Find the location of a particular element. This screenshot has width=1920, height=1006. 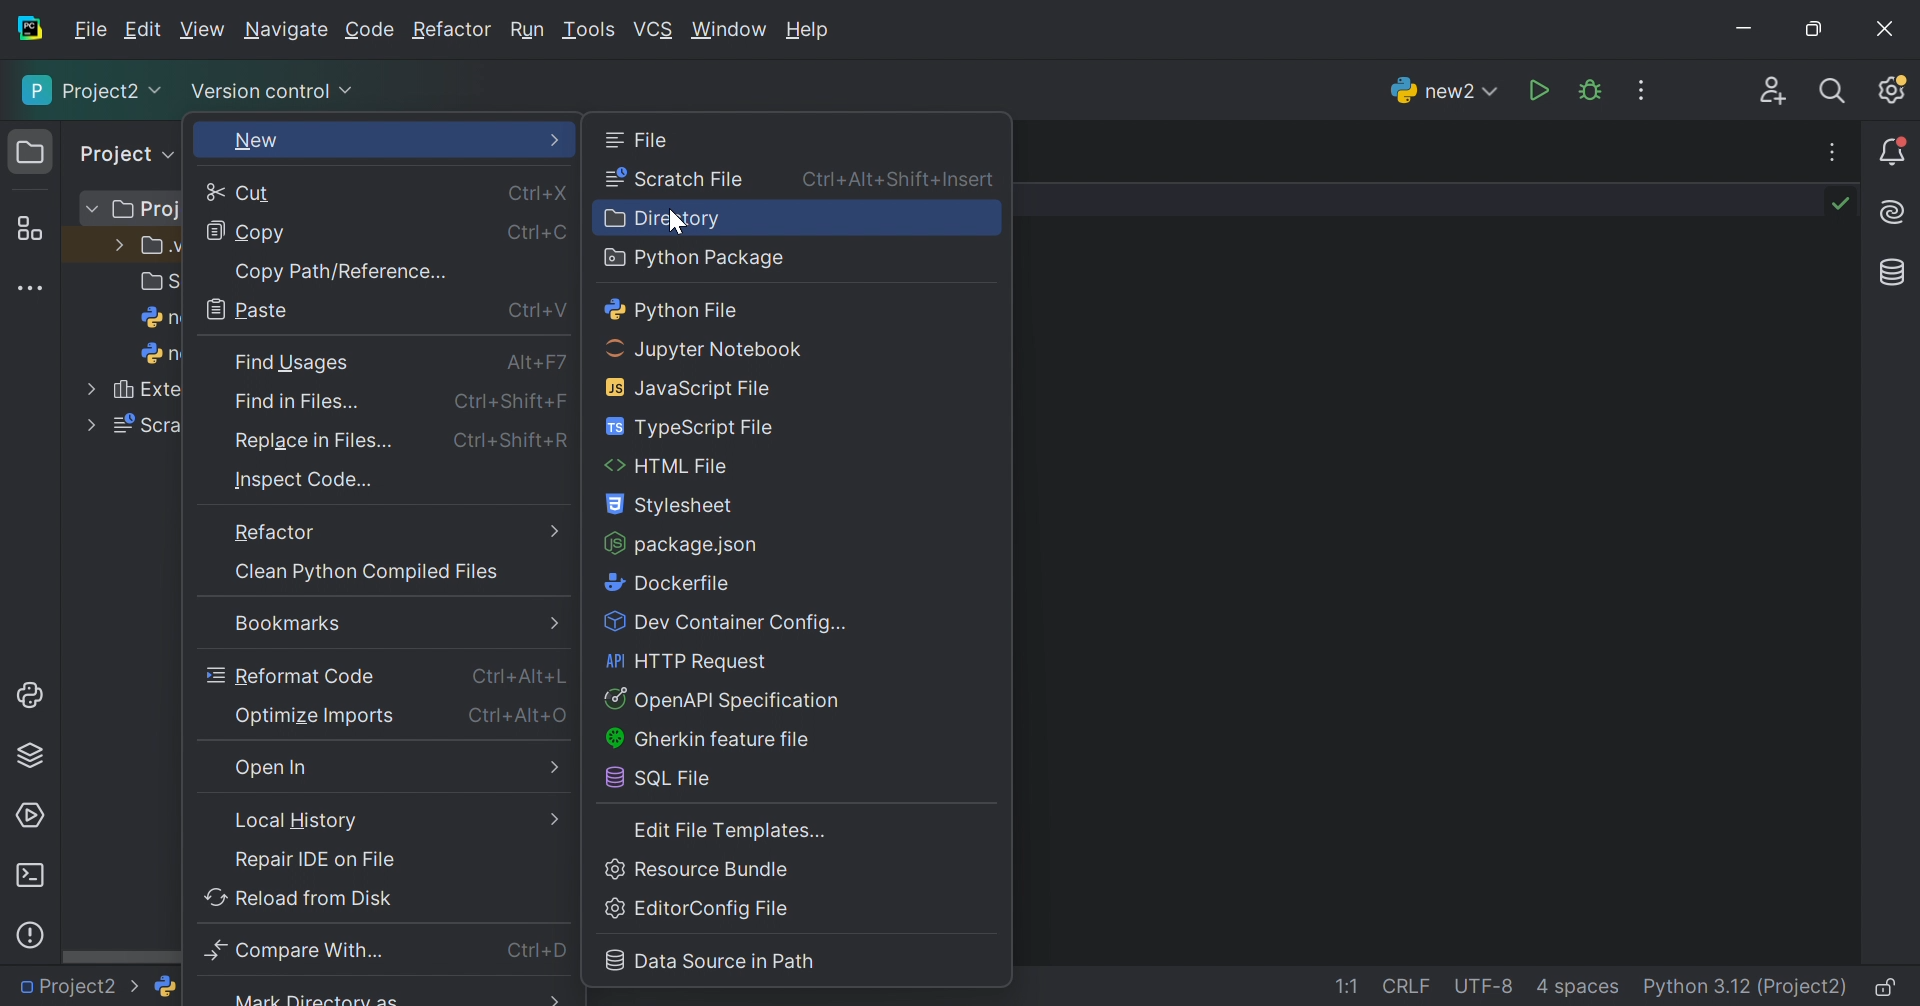

More is located at coordinates (534, 997).